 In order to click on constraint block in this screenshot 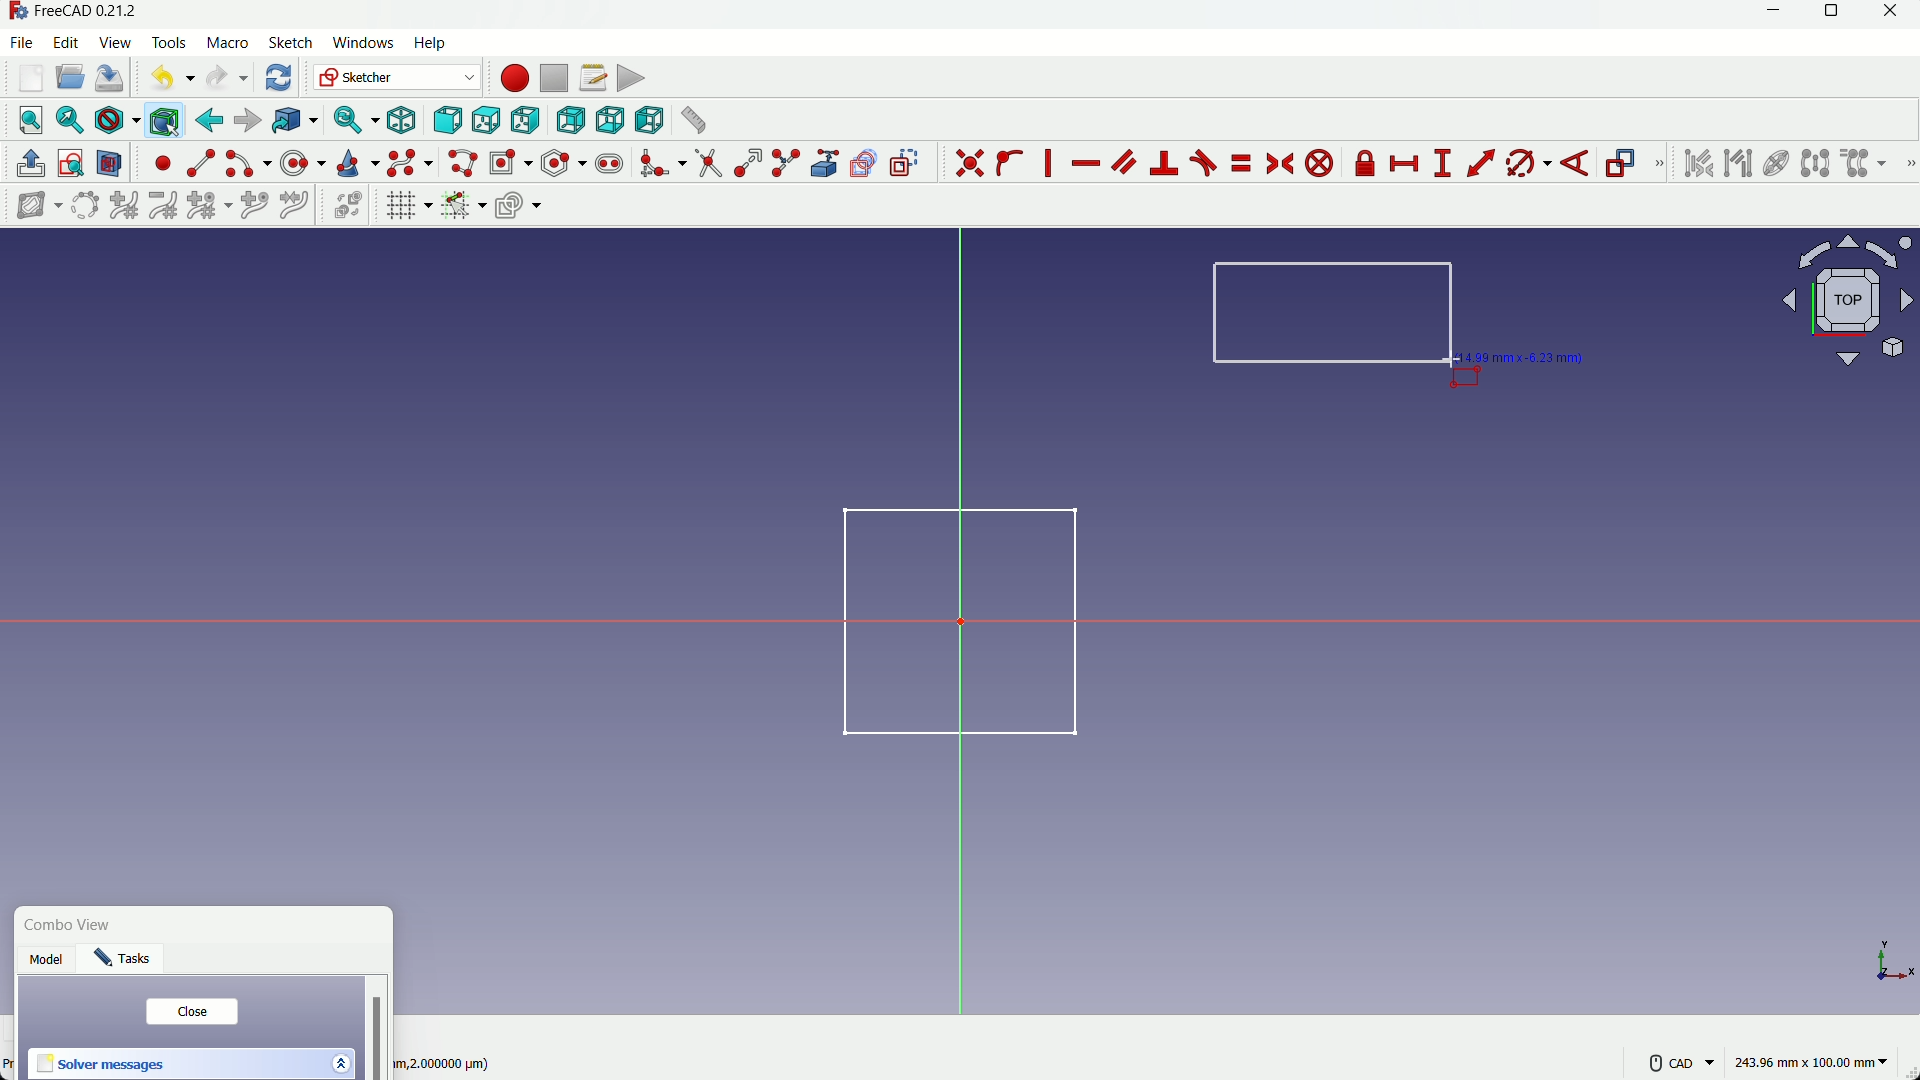, I will do `click(1323, 164)`.